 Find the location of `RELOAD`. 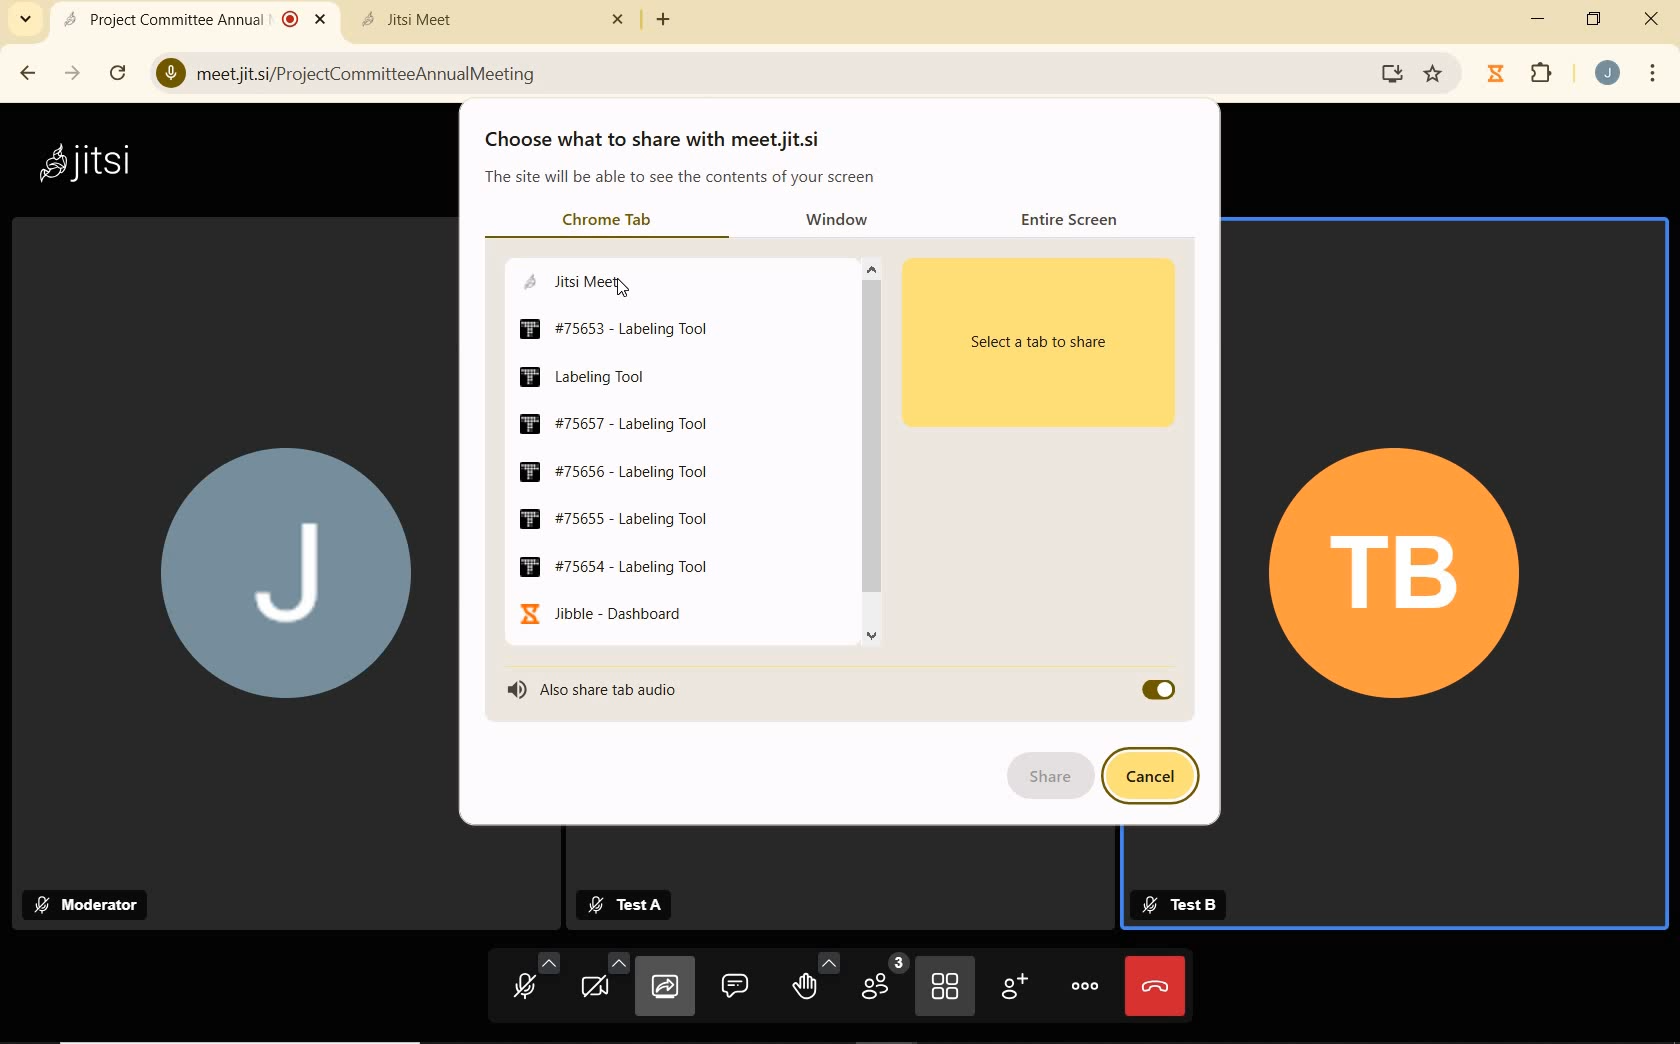

RELOAD is located at coordinates (122, 72).